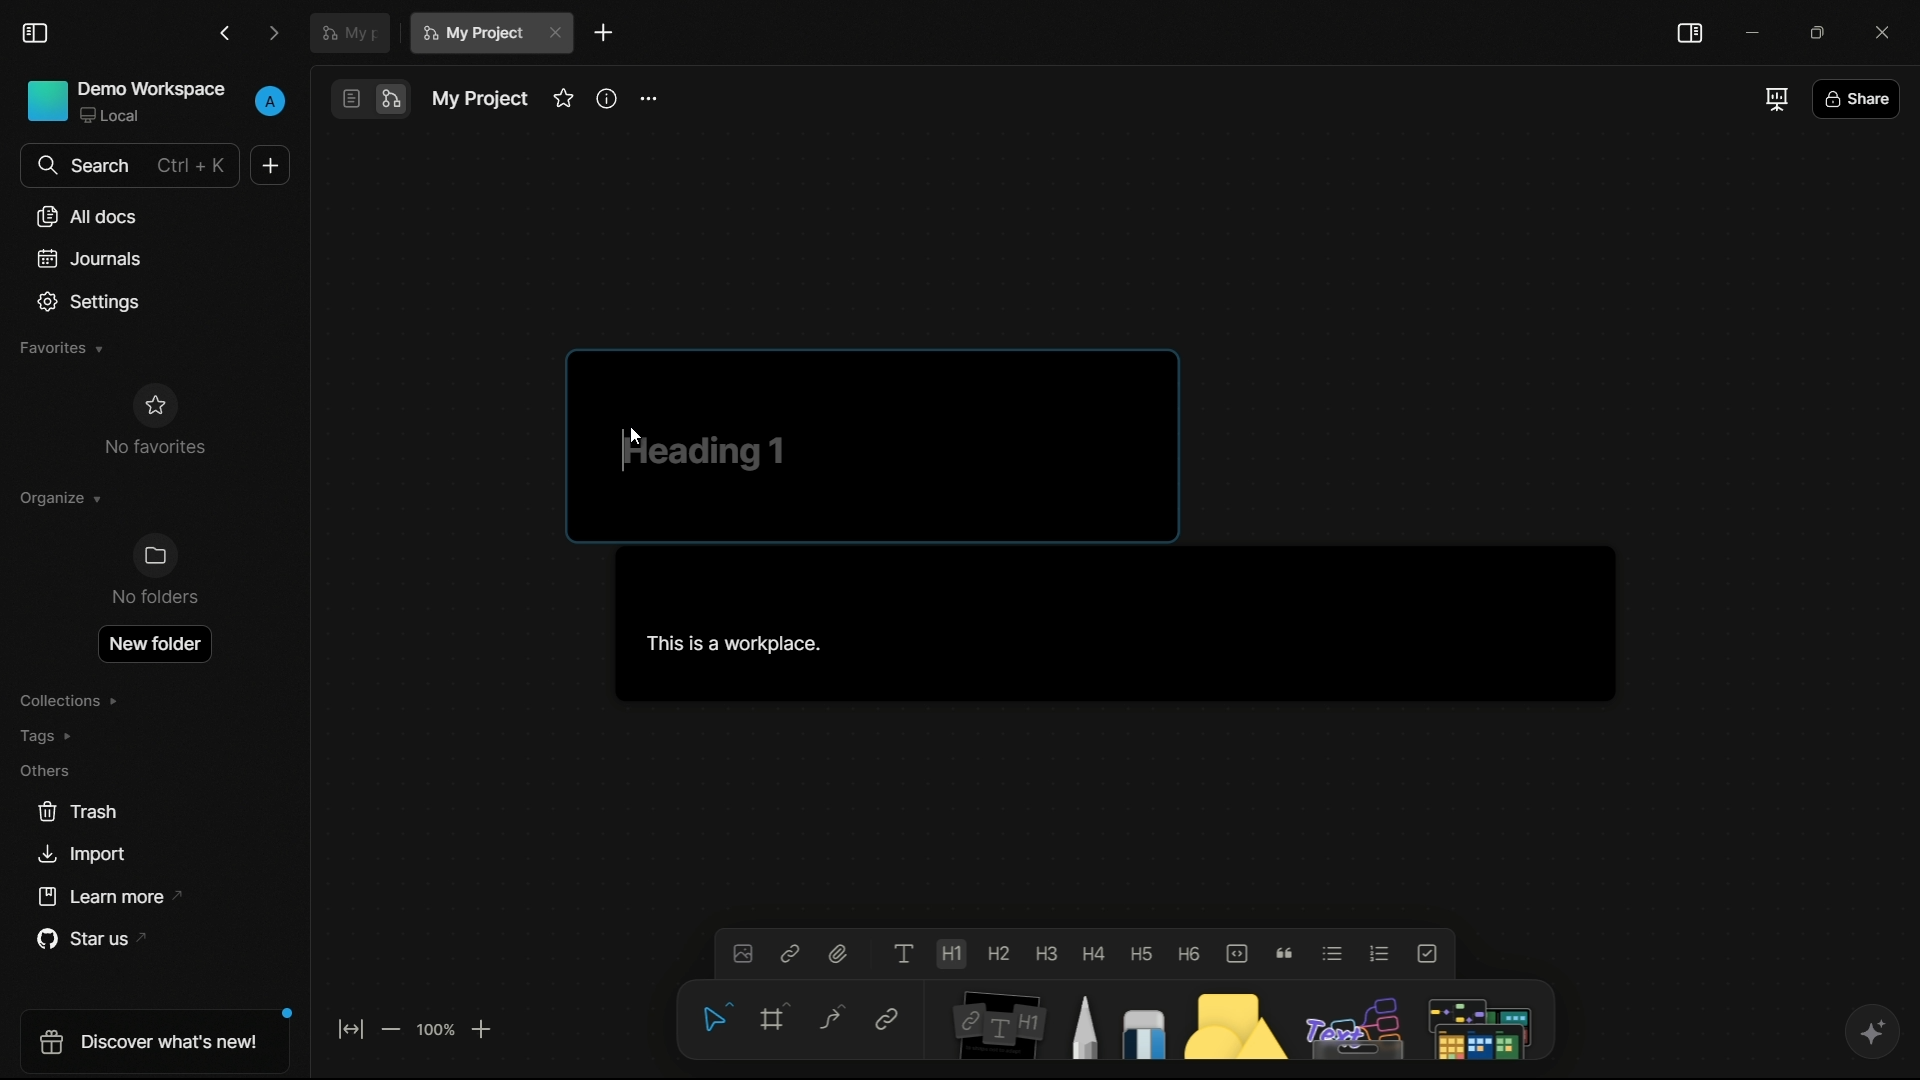  Describe the element at coordinates (227, 32) in the screenshot. I see `back` at that location.